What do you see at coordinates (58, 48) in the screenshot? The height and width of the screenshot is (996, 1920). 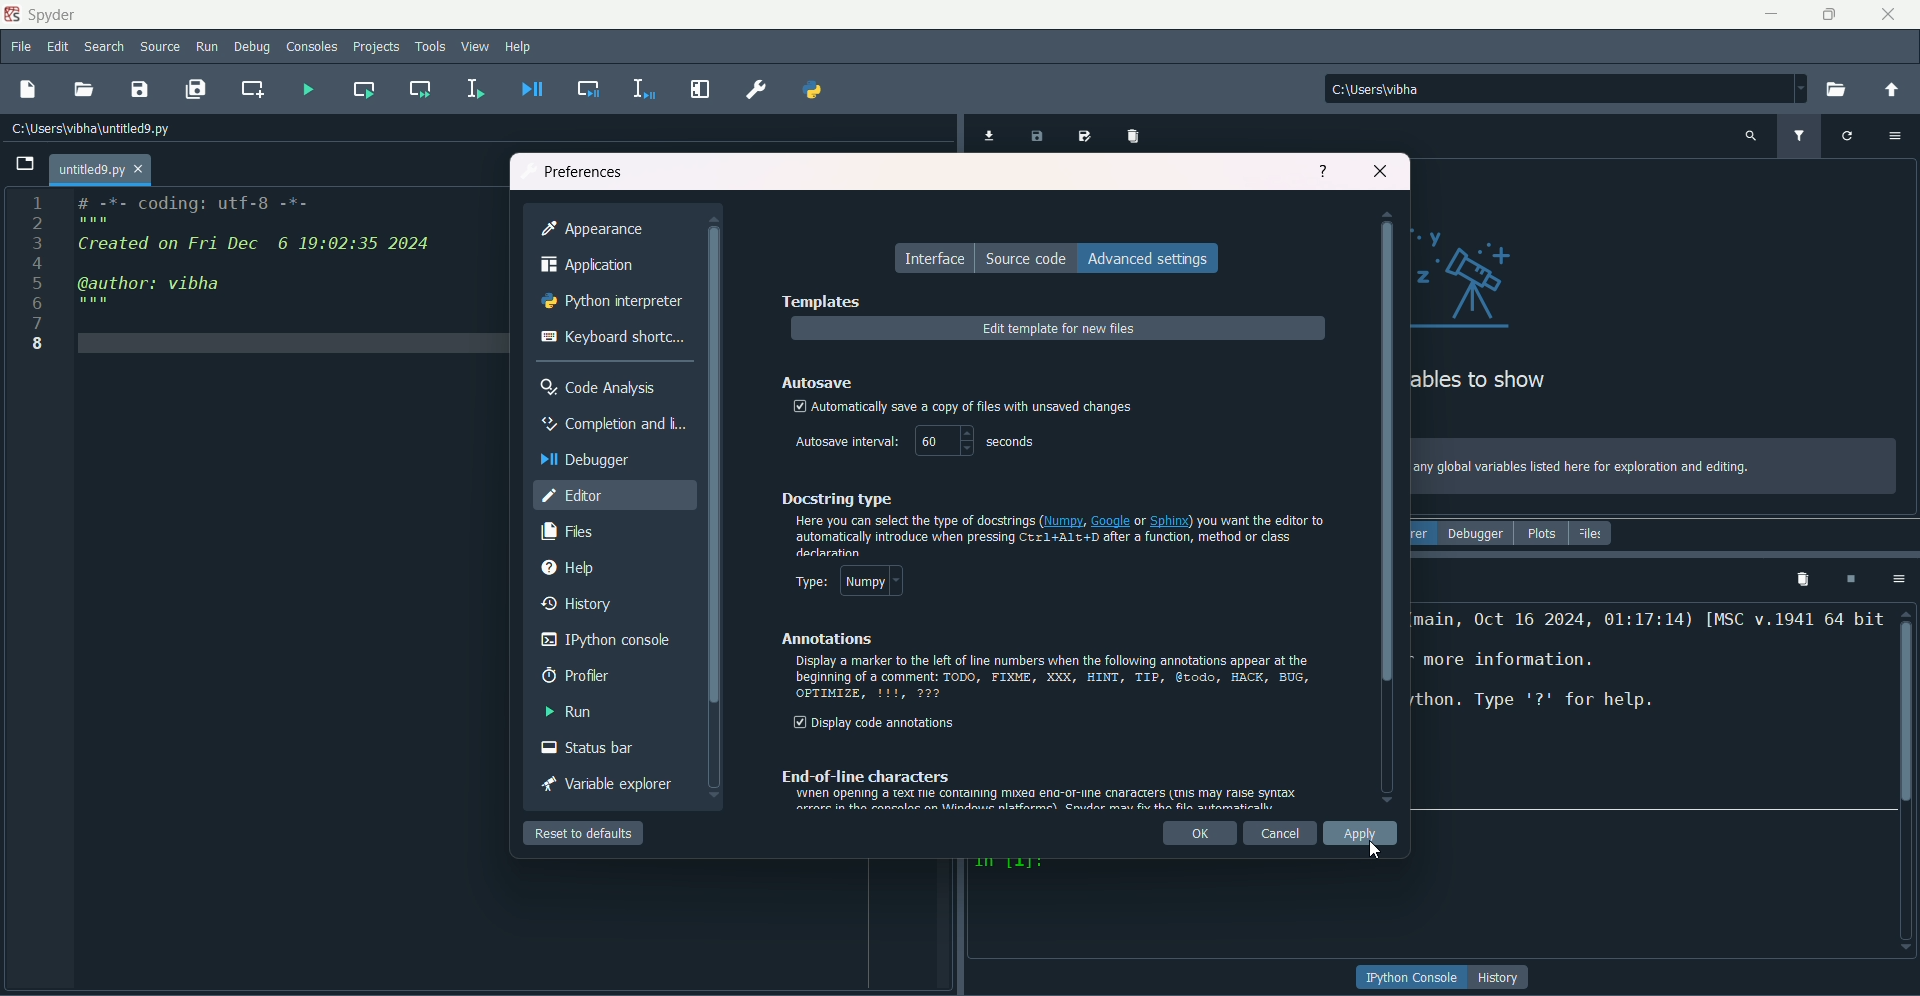 I see `edit` at bounding box center [58, 48].